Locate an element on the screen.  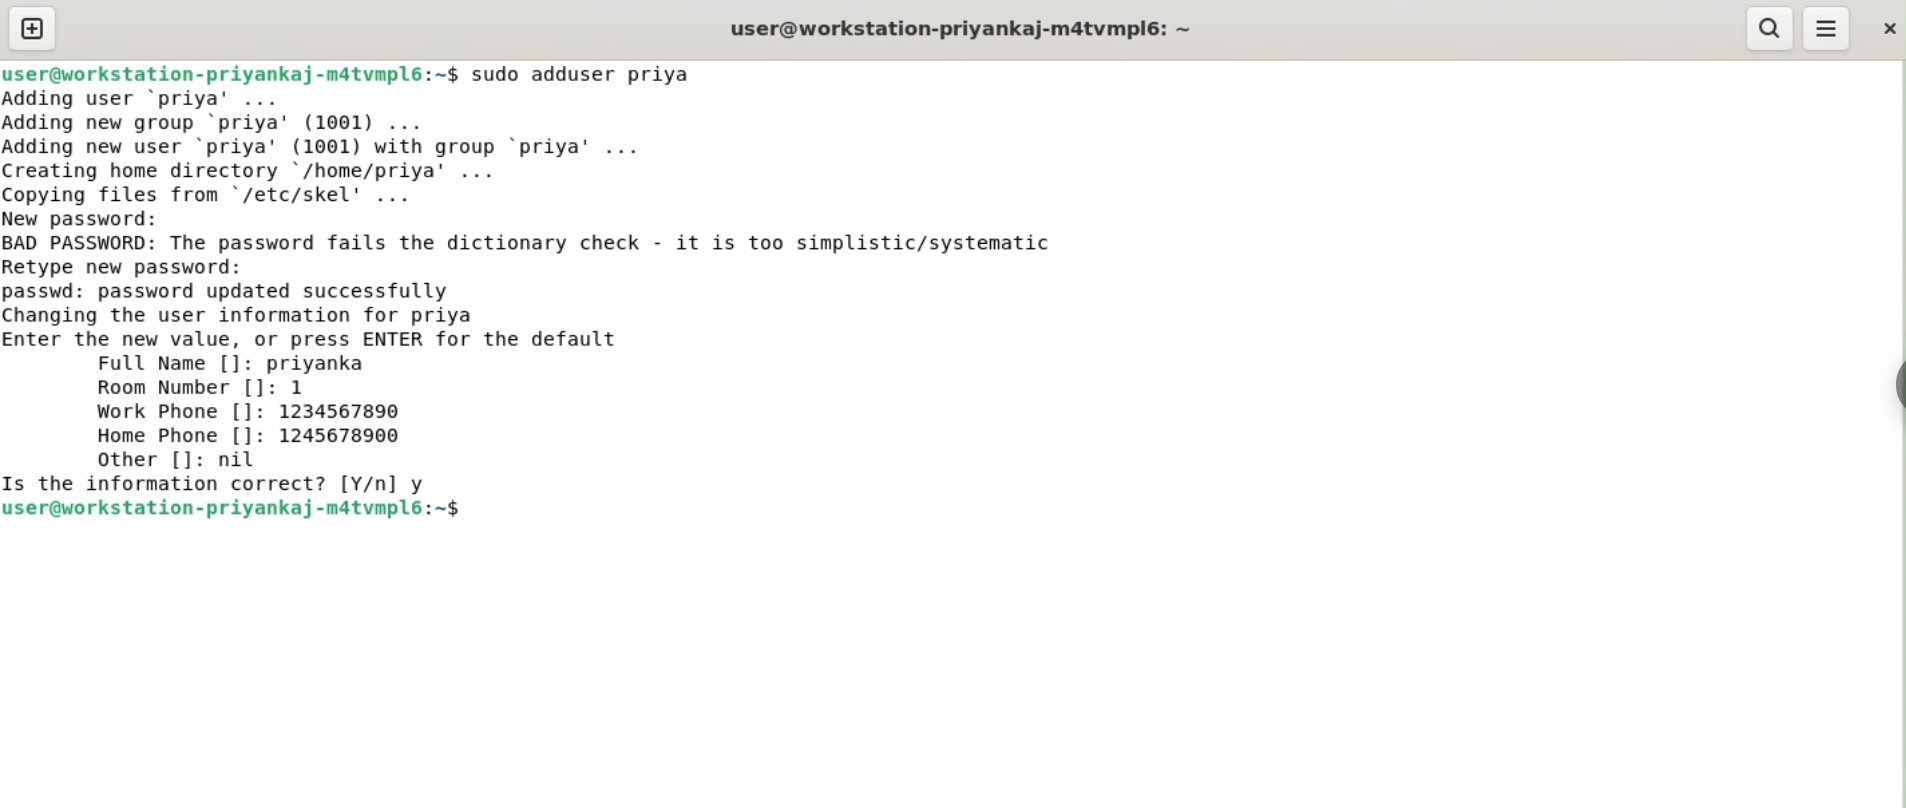
Adding user ‘priya’ ...

Adding new group ‘priya’ (1001) ...

Adding new user ‘priya' (1001) with group ‘priya’ ...
Creating home directory /home/priya’ ...

Copving files from "/etc/skel' ... is located at coordinates (387, 145).